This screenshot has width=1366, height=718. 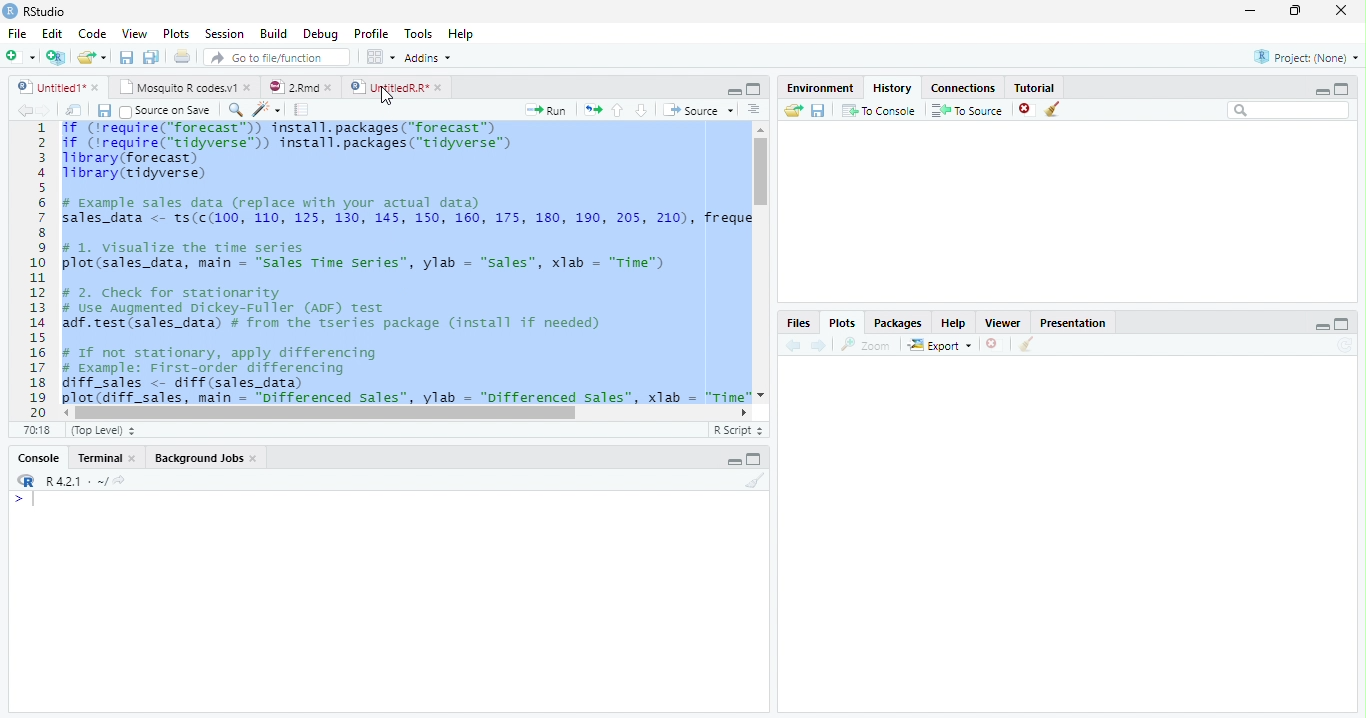 What do you see at coordinates (26, 481) in the screenshot?
I see `R` at bounding box center [26, 481].